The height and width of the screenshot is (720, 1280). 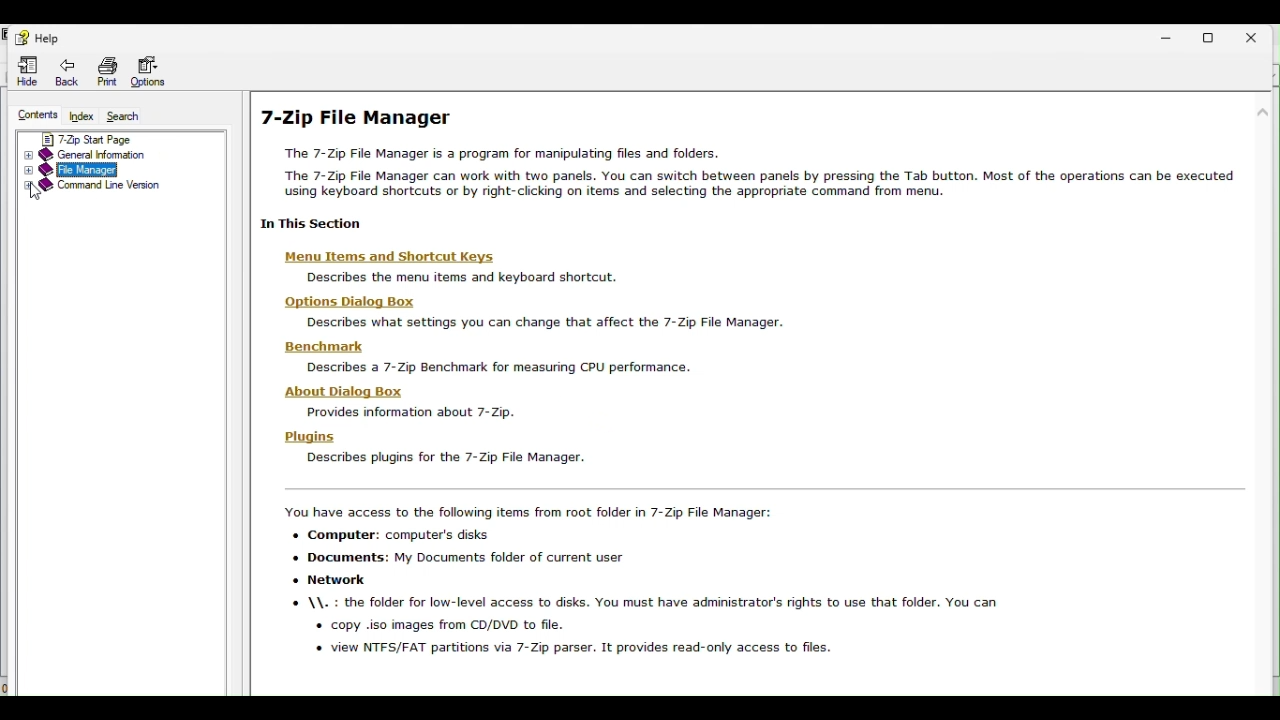 I want to click on Hons Dis, so click(x=355, y=301).